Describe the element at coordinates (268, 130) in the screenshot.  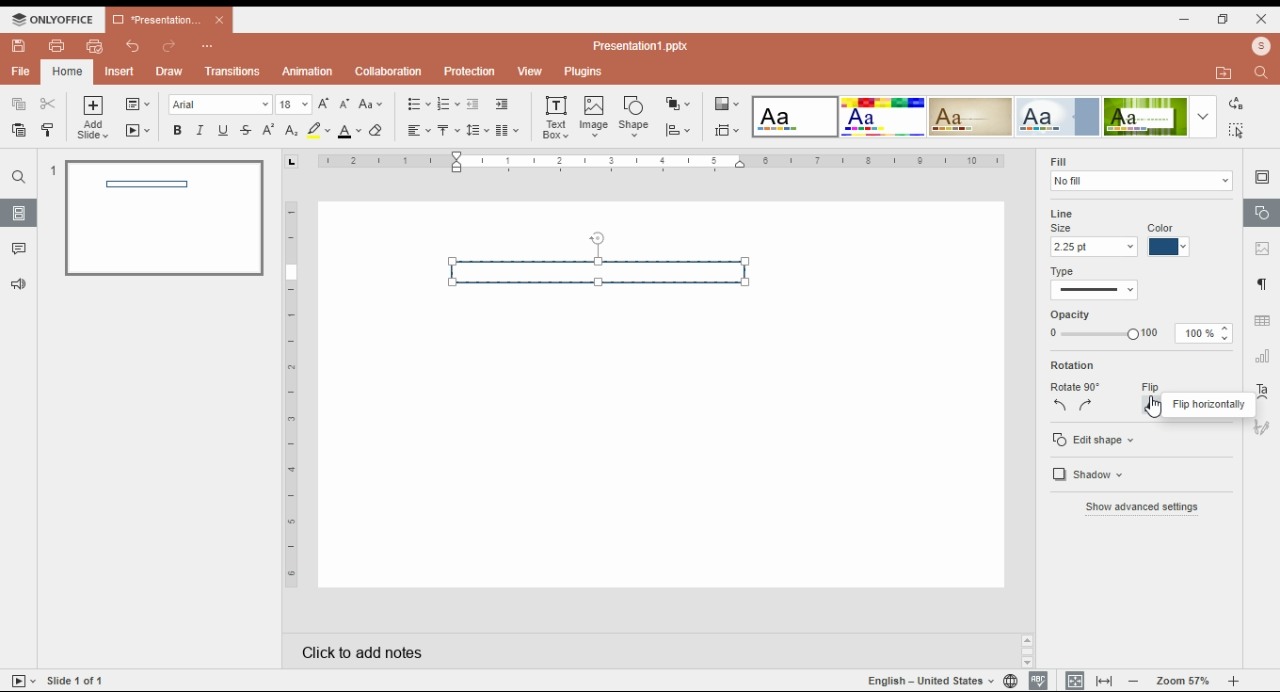
I see `superscript` at that location.